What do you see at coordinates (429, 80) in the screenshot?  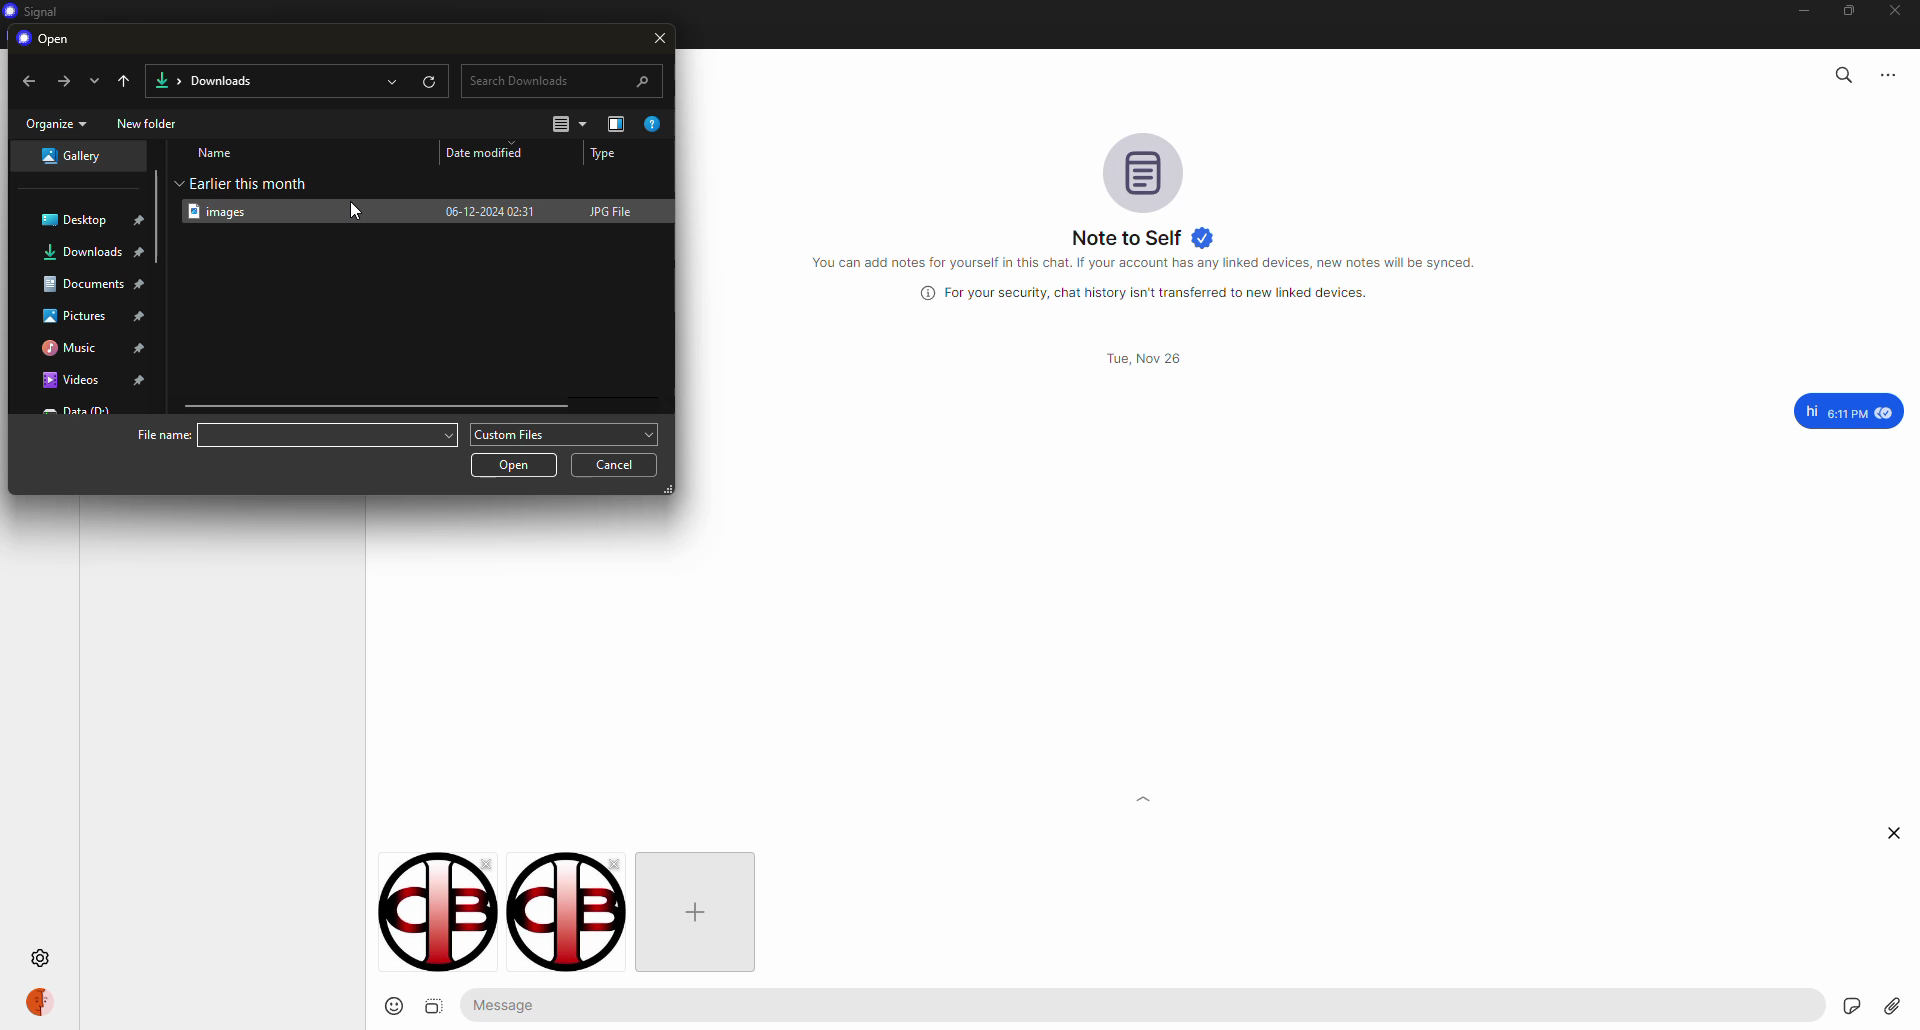 I see `refresh` at bounding box center [429, 80].